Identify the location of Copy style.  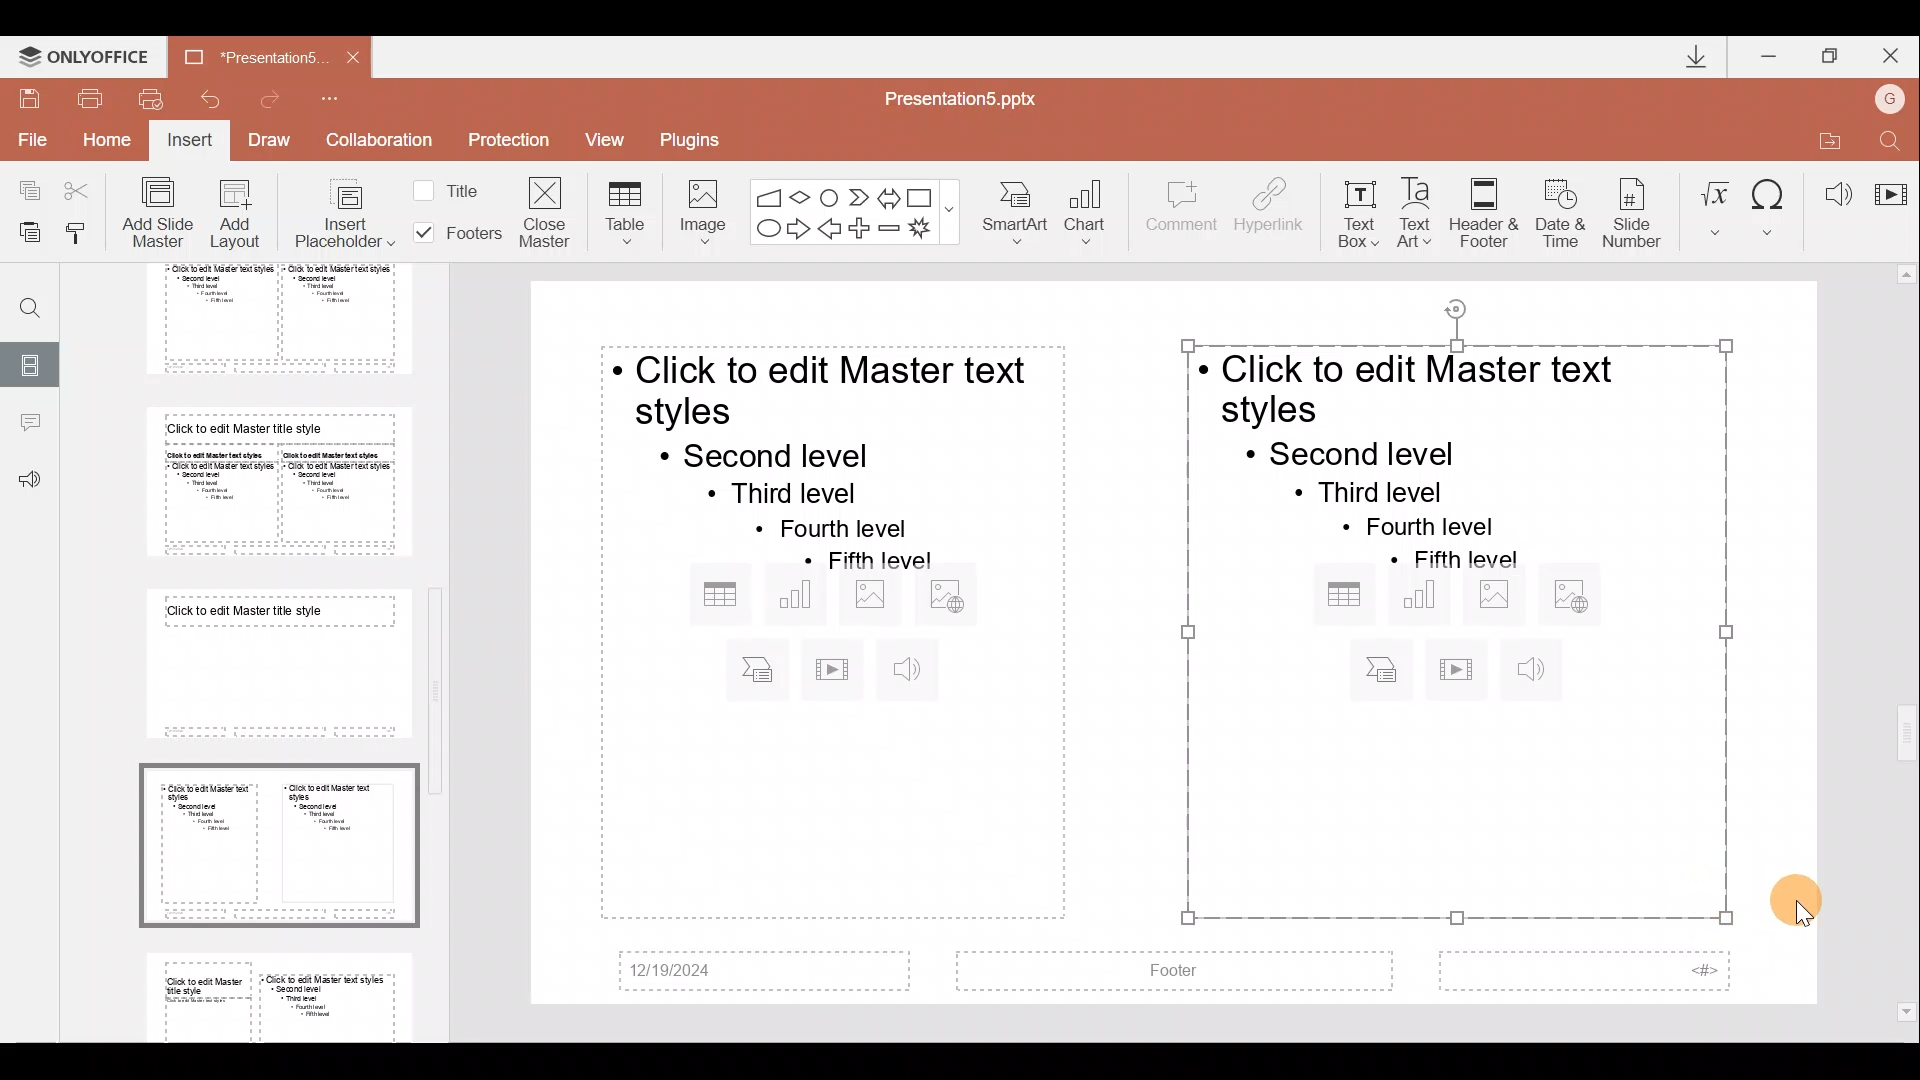
(85, 232).